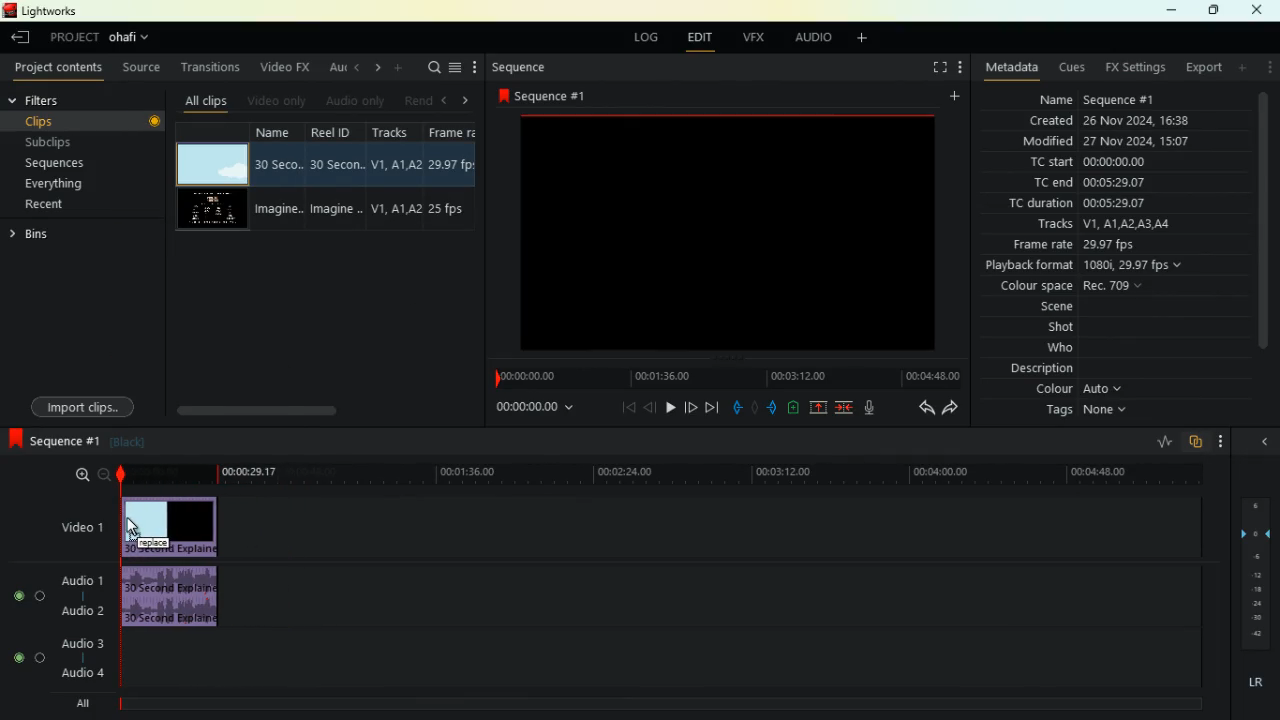 Image resolution: width=1280 pixels, height=720 pixels. Describe the element at coordinates (74, 641) in the screenshot. I see `audio 3` at that location.